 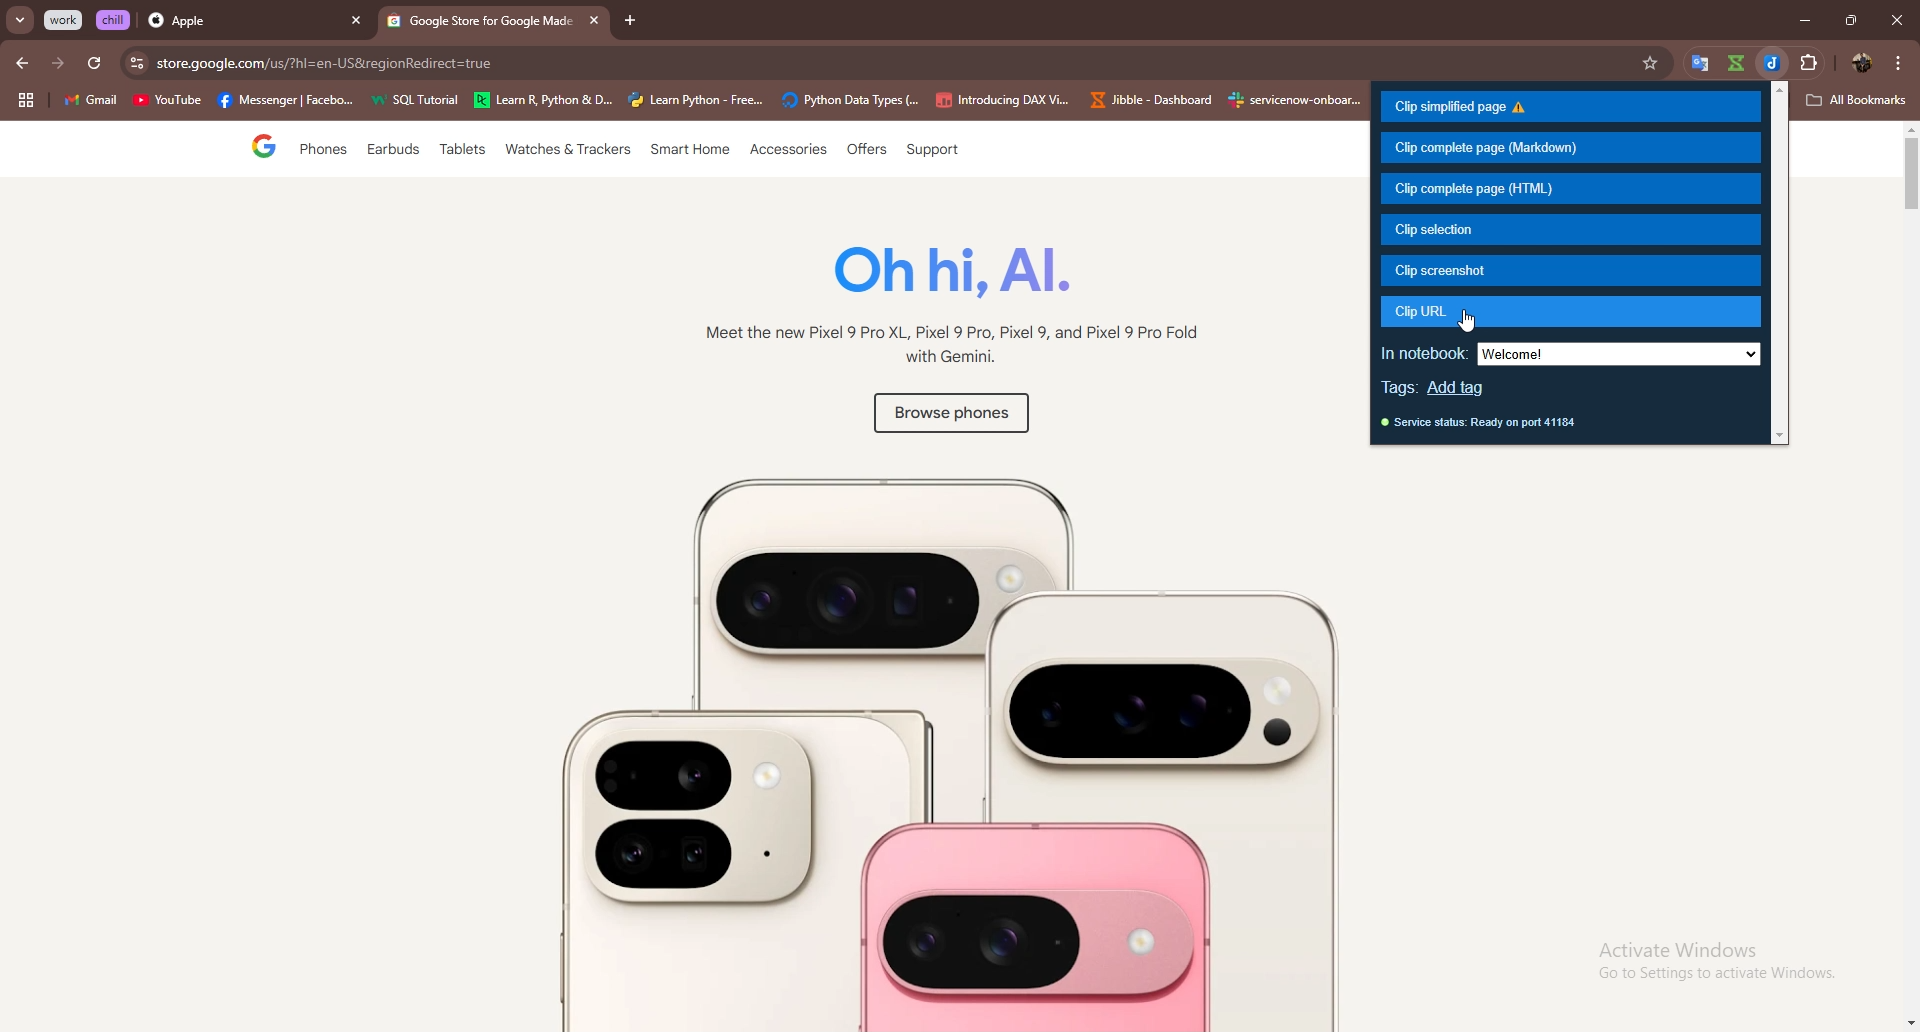 I want to click on options, so click(x=1899, y=62).